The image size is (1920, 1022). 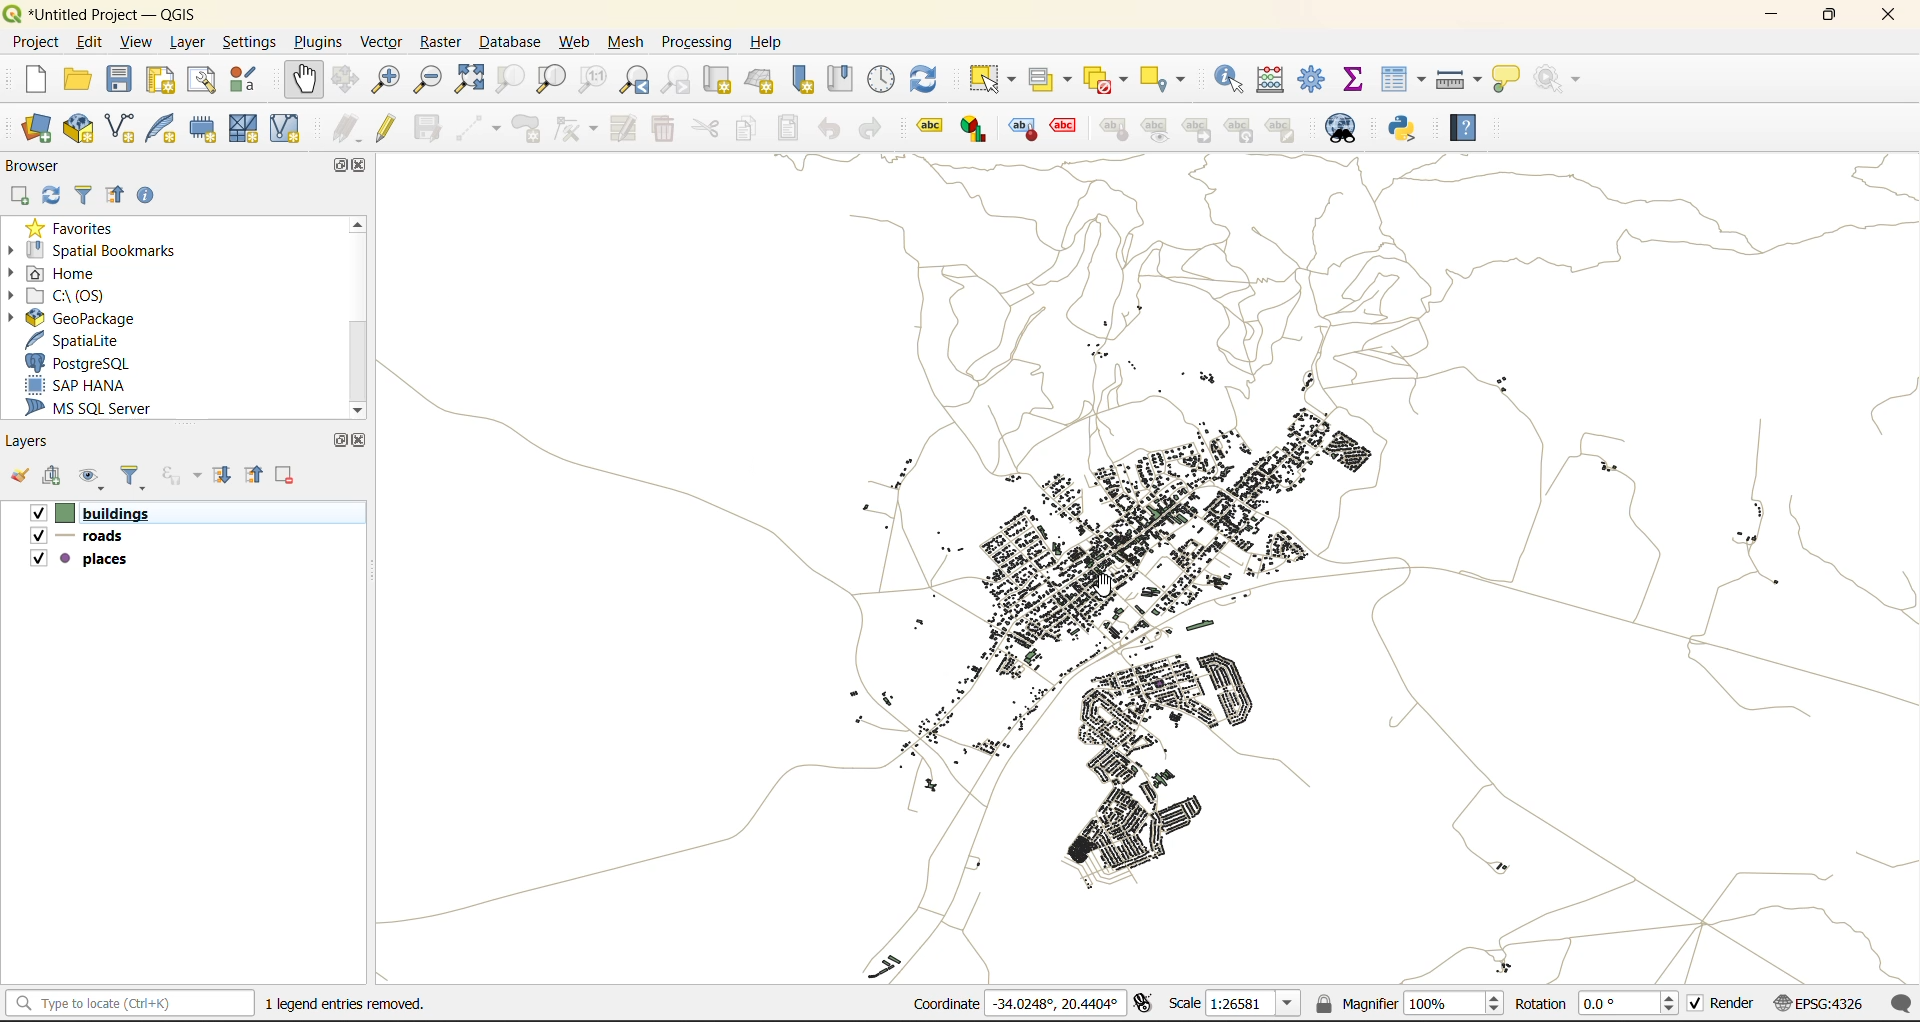 I want to click on maximize, so click(x=334, y=169).